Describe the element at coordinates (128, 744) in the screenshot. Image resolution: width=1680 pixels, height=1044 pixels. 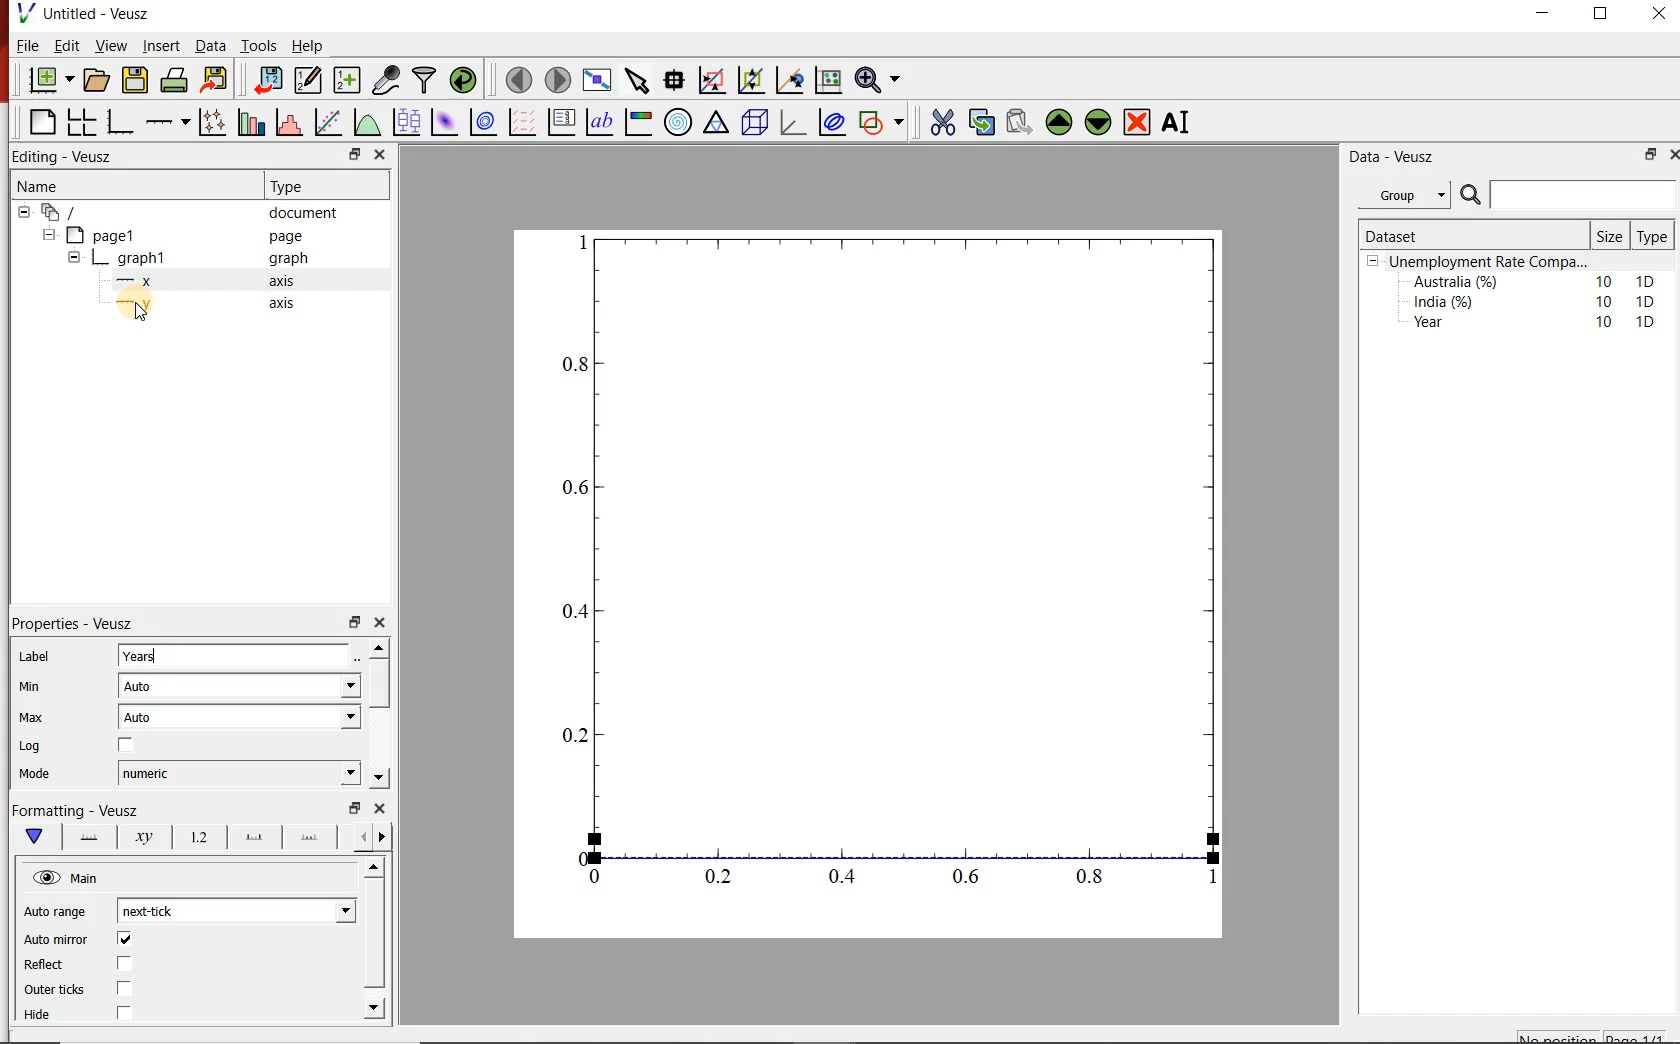
I see `checkbox` at that location.